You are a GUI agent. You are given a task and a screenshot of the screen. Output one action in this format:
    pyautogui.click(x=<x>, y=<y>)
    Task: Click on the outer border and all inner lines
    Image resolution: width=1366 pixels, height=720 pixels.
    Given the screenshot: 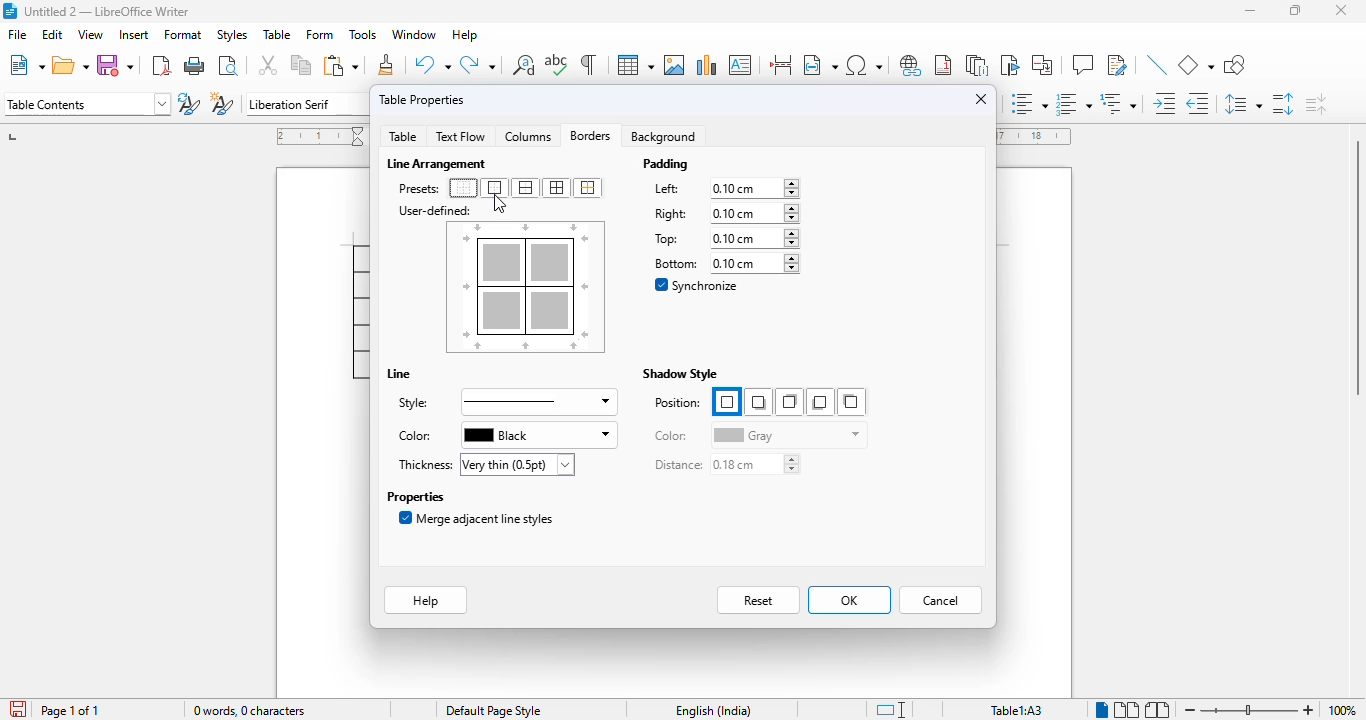 What is the action you would take?
    pyautogui.click(x=557, y=188)
    